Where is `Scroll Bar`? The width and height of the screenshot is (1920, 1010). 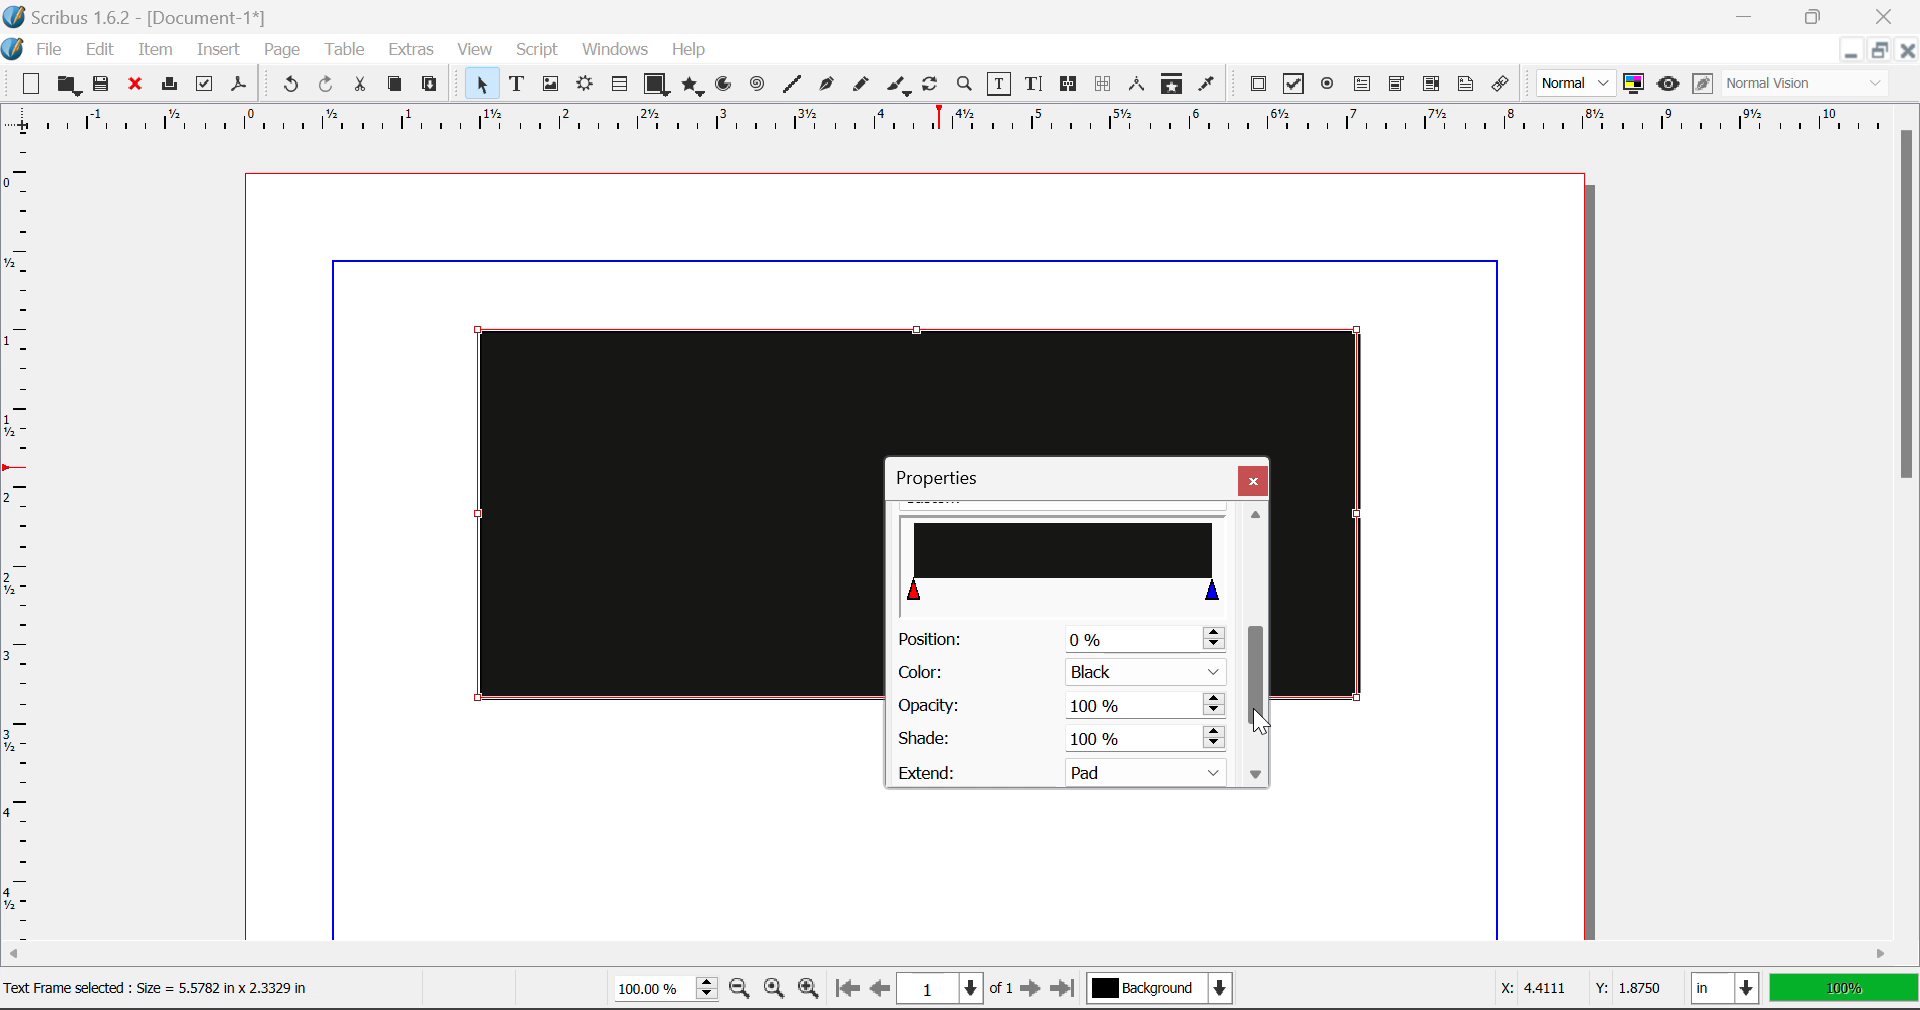
Scroll Bar is located at coordinates (1908, 522).